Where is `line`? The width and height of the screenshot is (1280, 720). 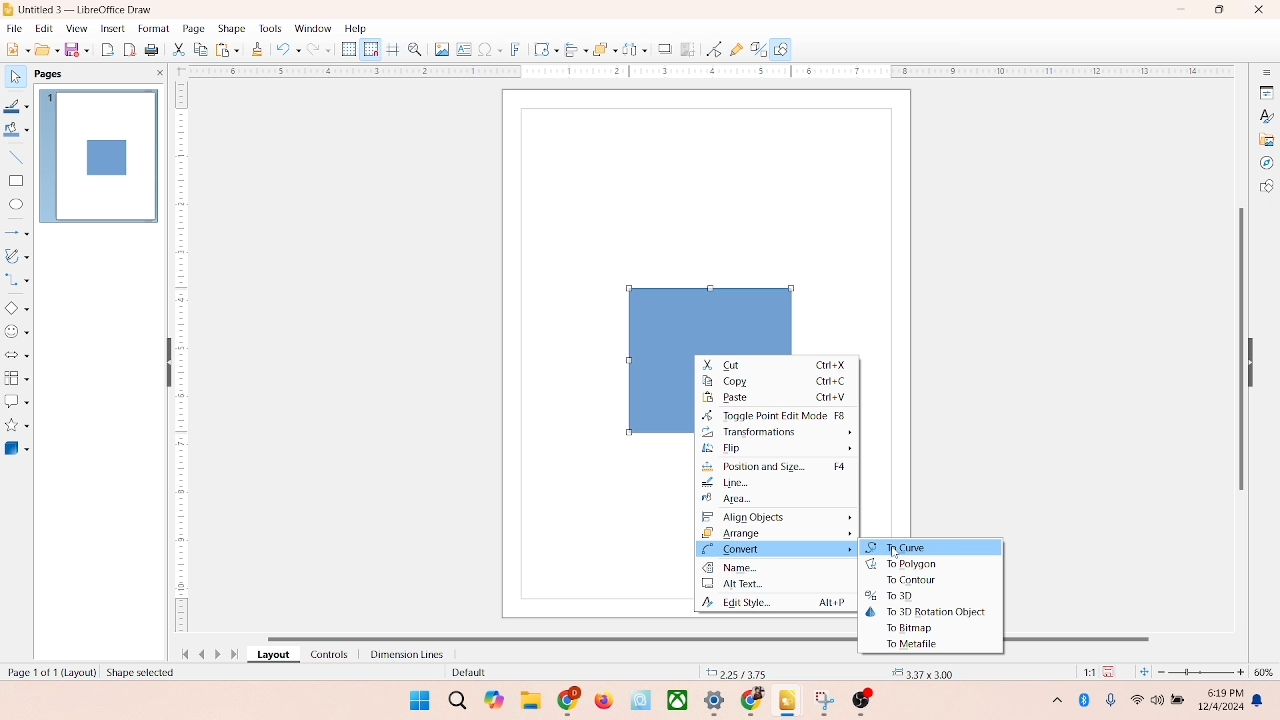 line is located at coordinates (728, 483).